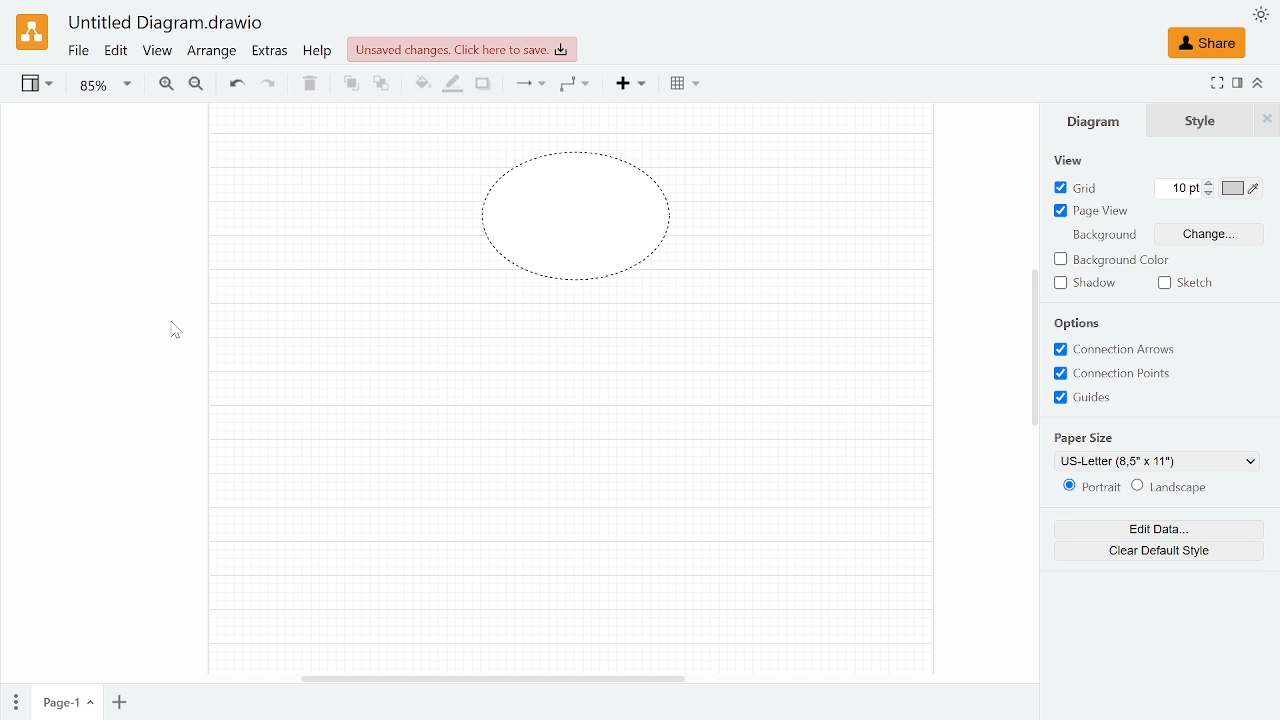 Image resolution: width=1280 pixels, height=720 pixels. What do you see at coordinates (1235, 83) in the screenshot?
I see `Format` at bounding box center [1235, 83].